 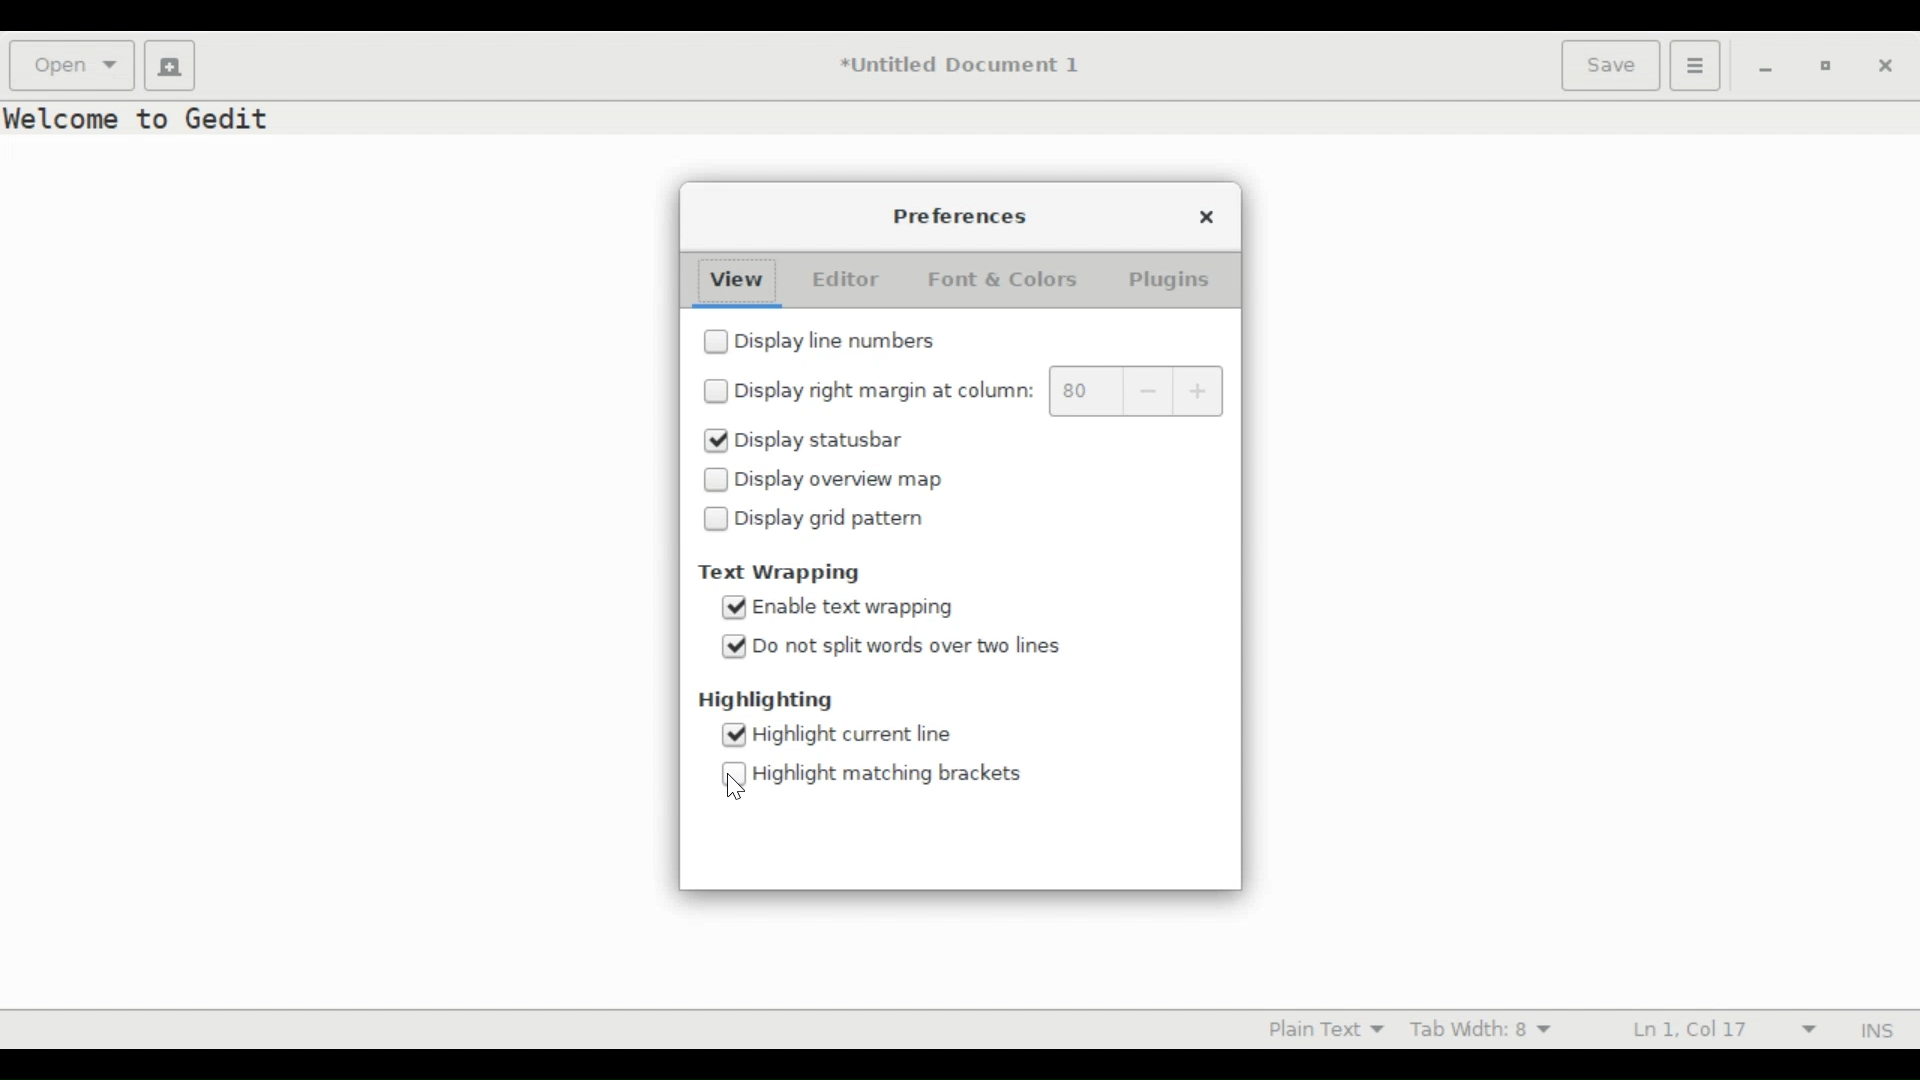 I want to click on Display overview map, so click(x=851, y=479).